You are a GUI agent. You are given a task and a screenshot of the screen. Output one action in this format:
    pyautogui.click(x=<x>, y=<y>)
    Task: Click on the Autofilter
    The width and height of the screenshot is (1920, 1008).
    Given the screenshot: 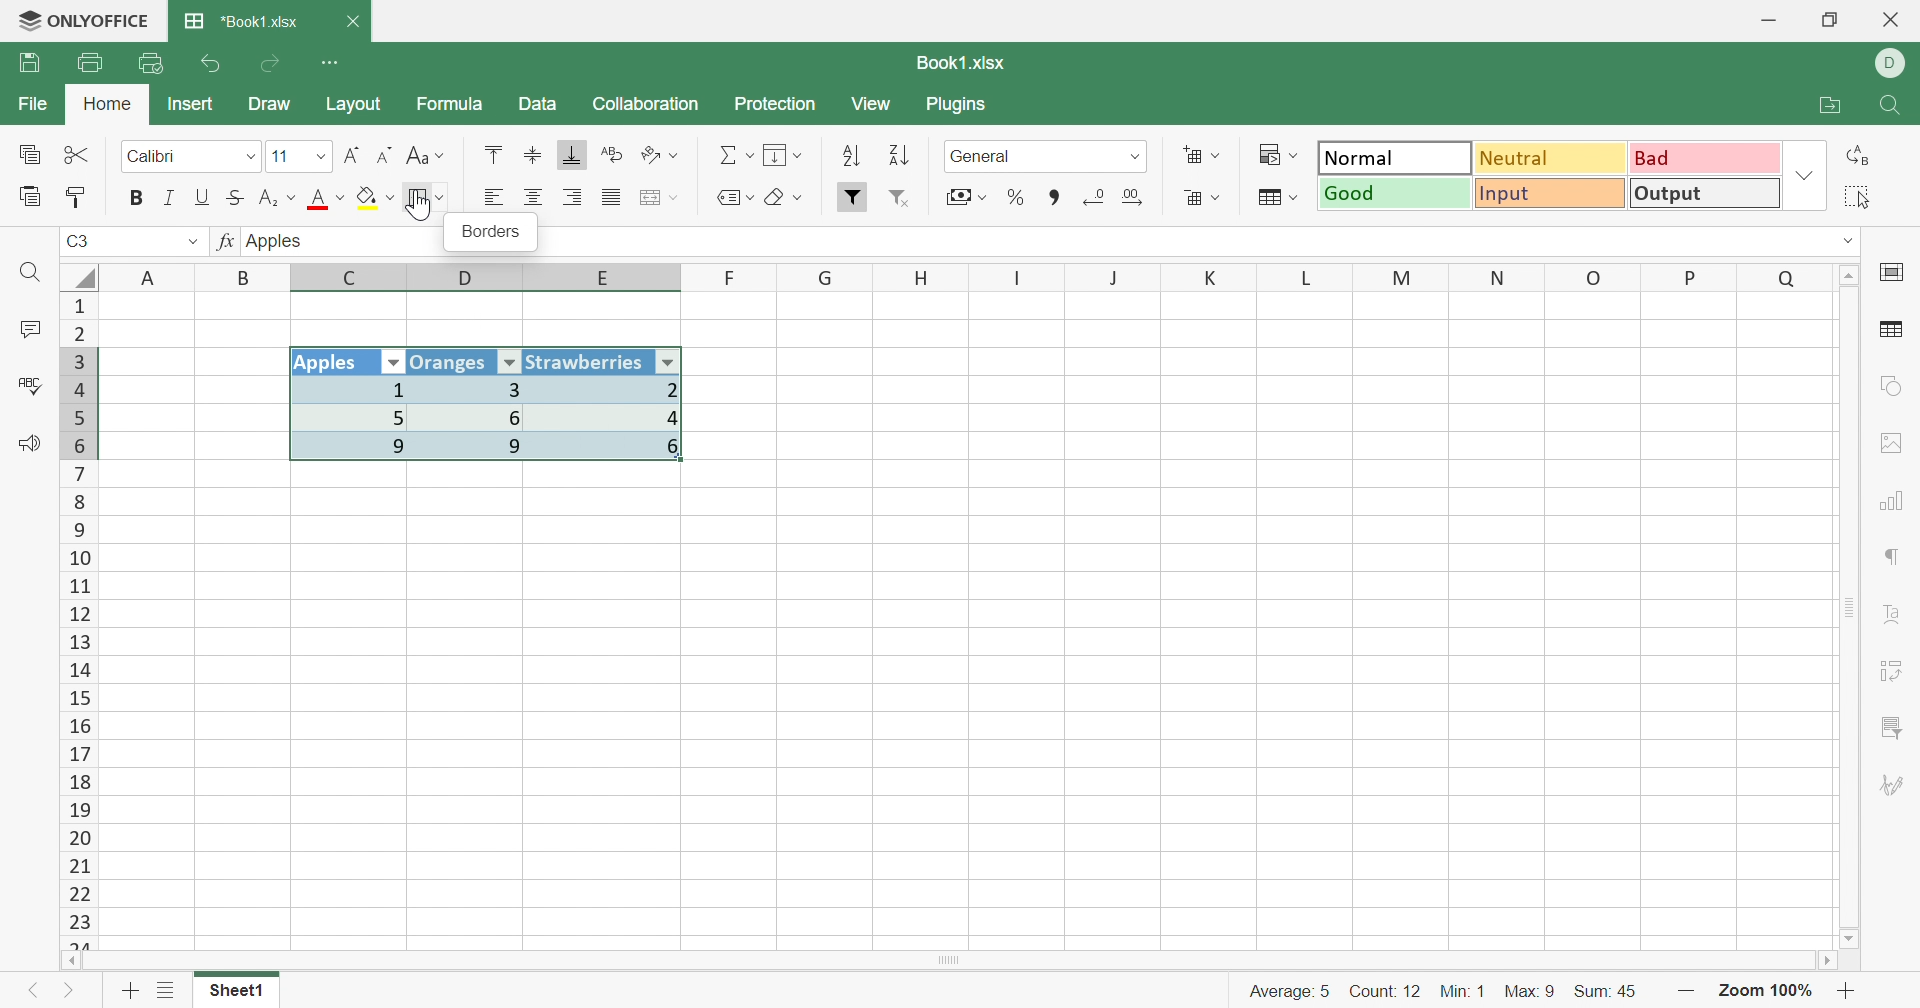 What is the action you would take?
    pyautogui.click(x=670, y=361)
    